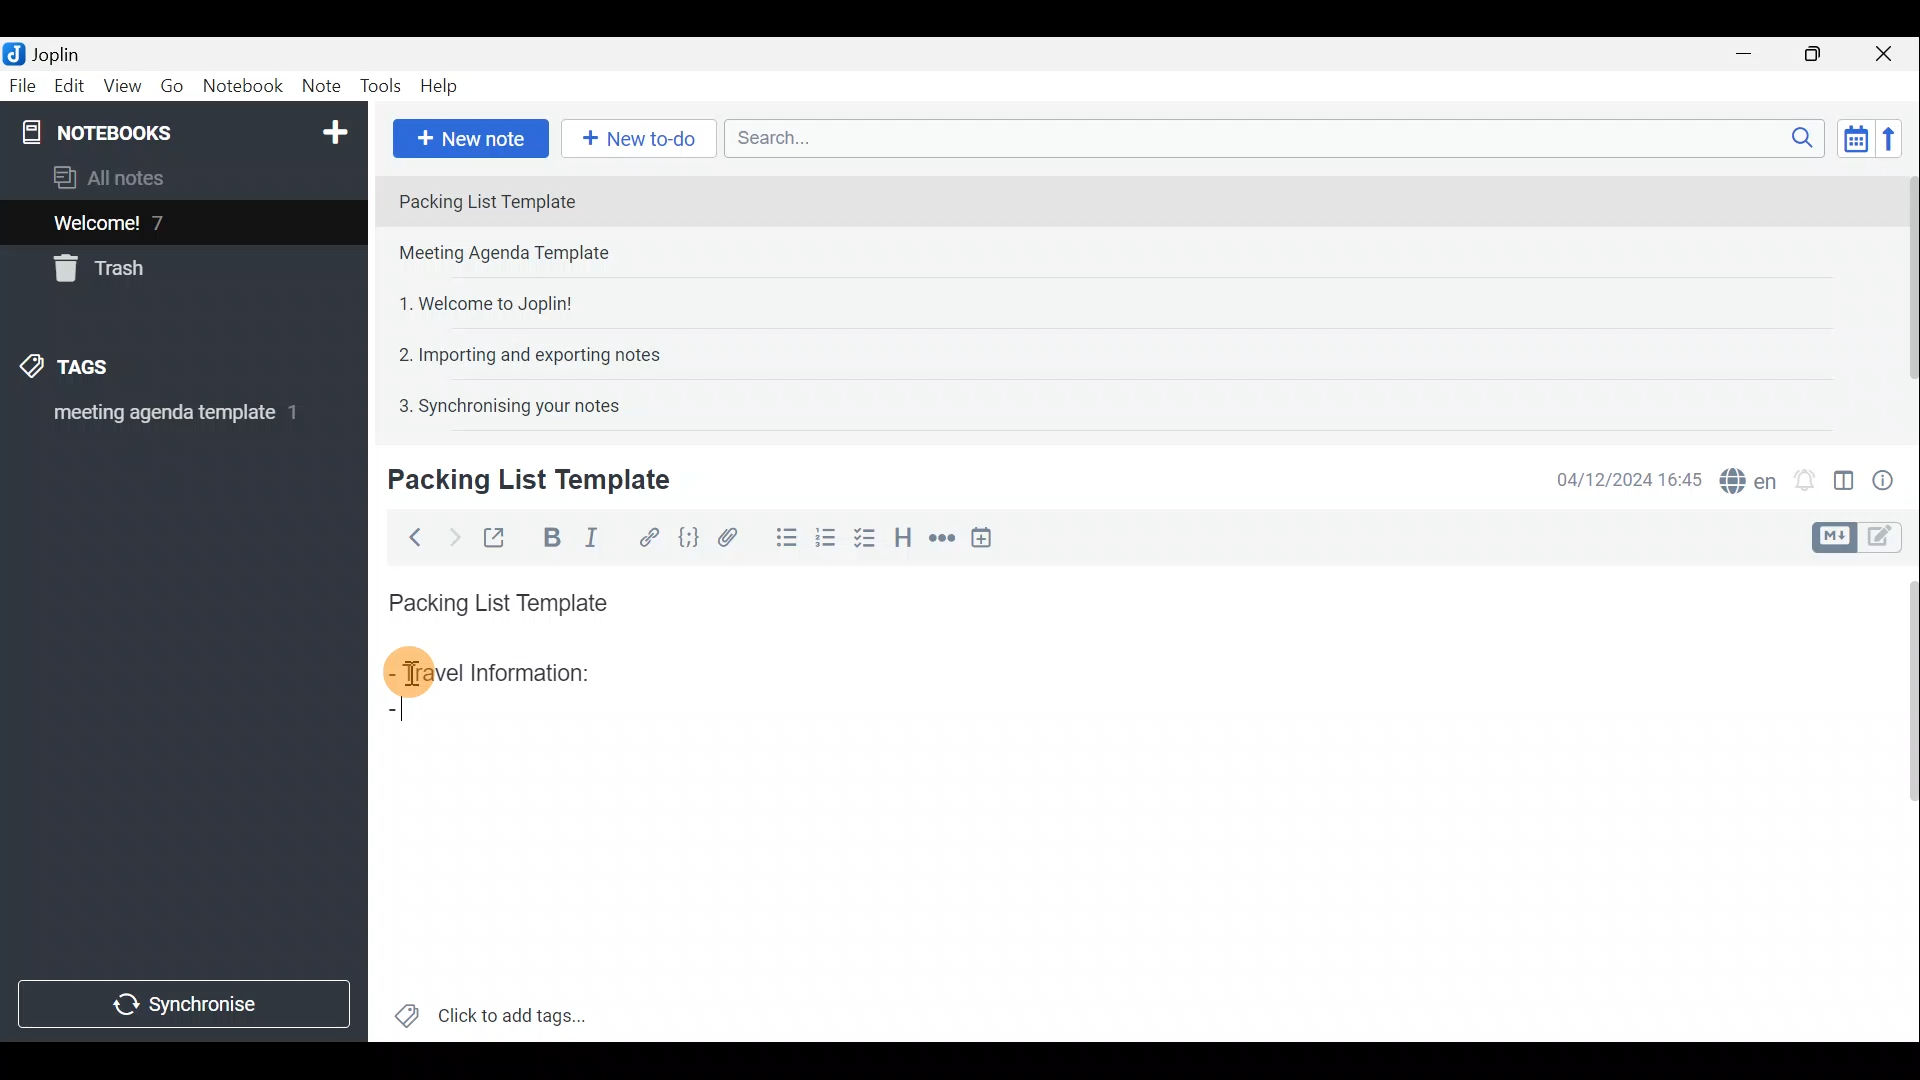 Image resolution: width=1920 pixels, height=1080 pixels. Describe the element at coordinates (469, 136) in the screenshot. I see `New note` at that location.